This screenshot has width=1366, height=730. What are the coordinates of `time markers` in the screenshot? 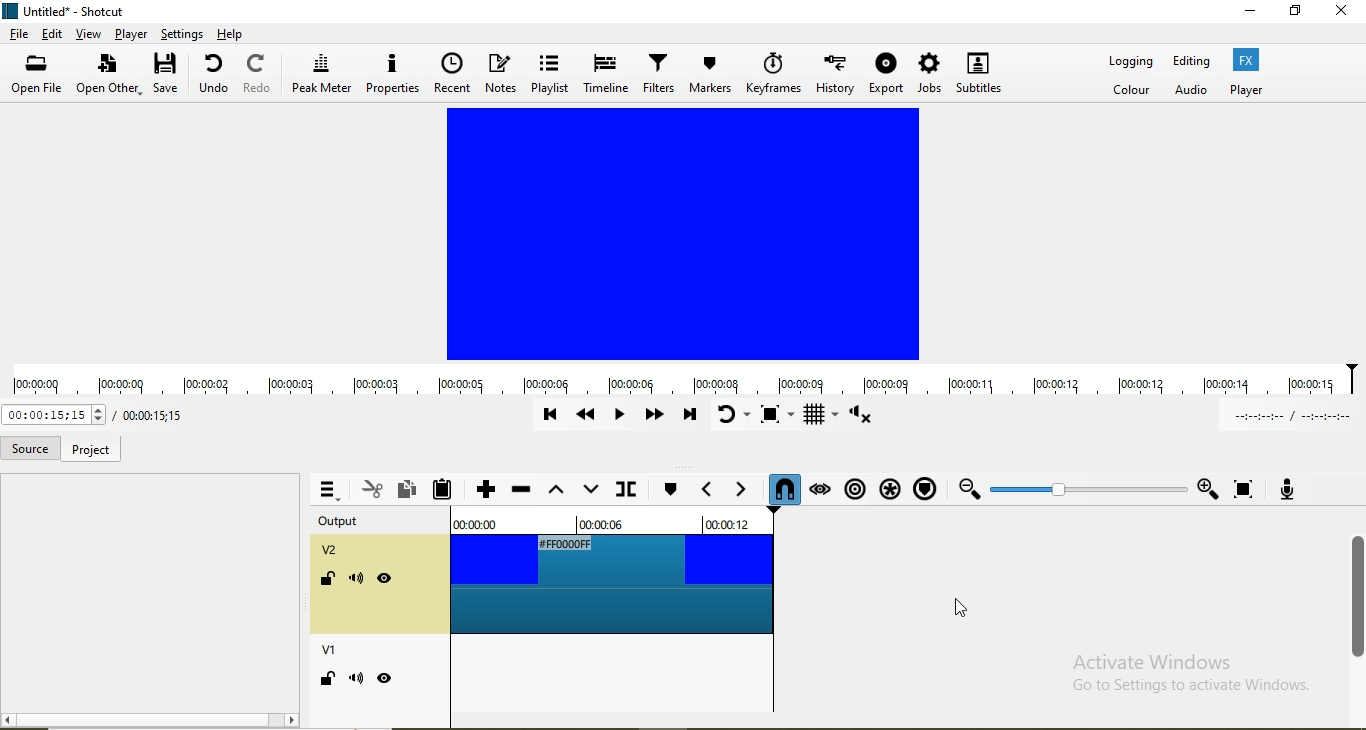 It's located at (622, 520).